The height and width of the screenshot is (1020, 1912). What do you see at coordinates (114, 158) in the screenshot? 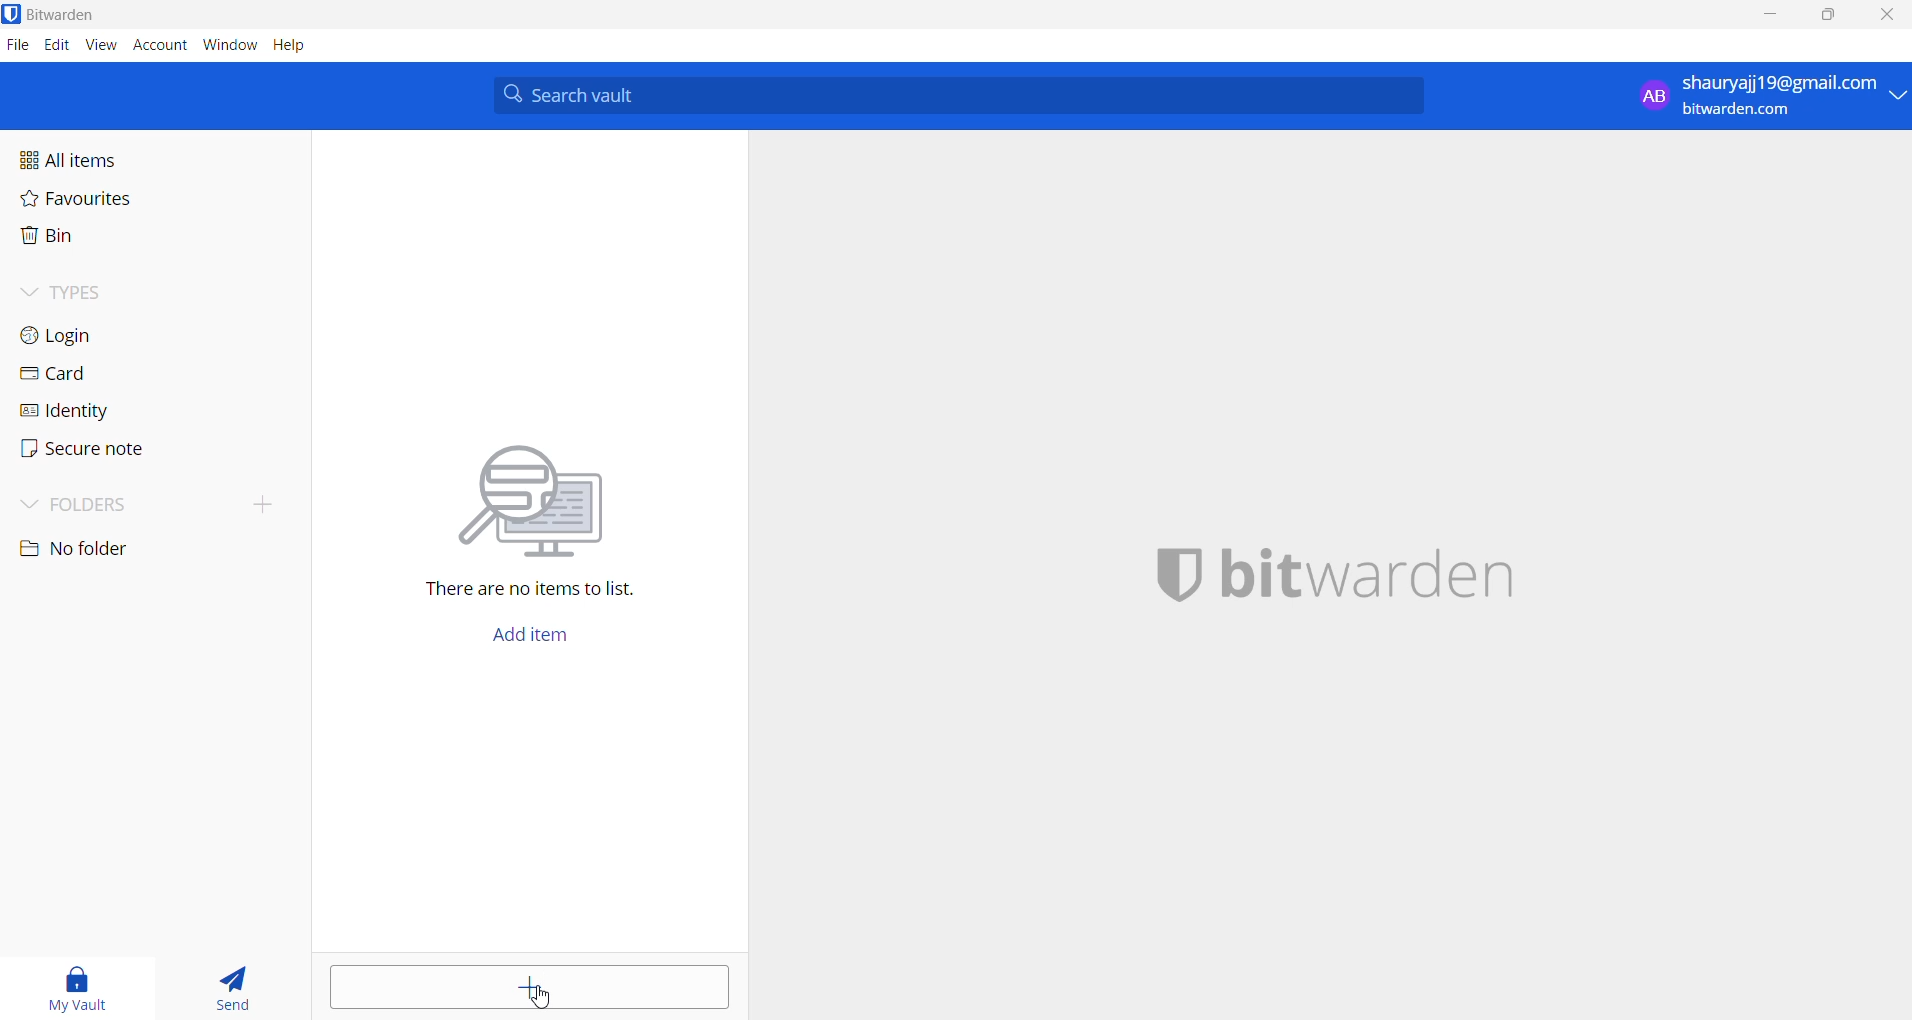
I see `All items` at bounding box center [114, 158].